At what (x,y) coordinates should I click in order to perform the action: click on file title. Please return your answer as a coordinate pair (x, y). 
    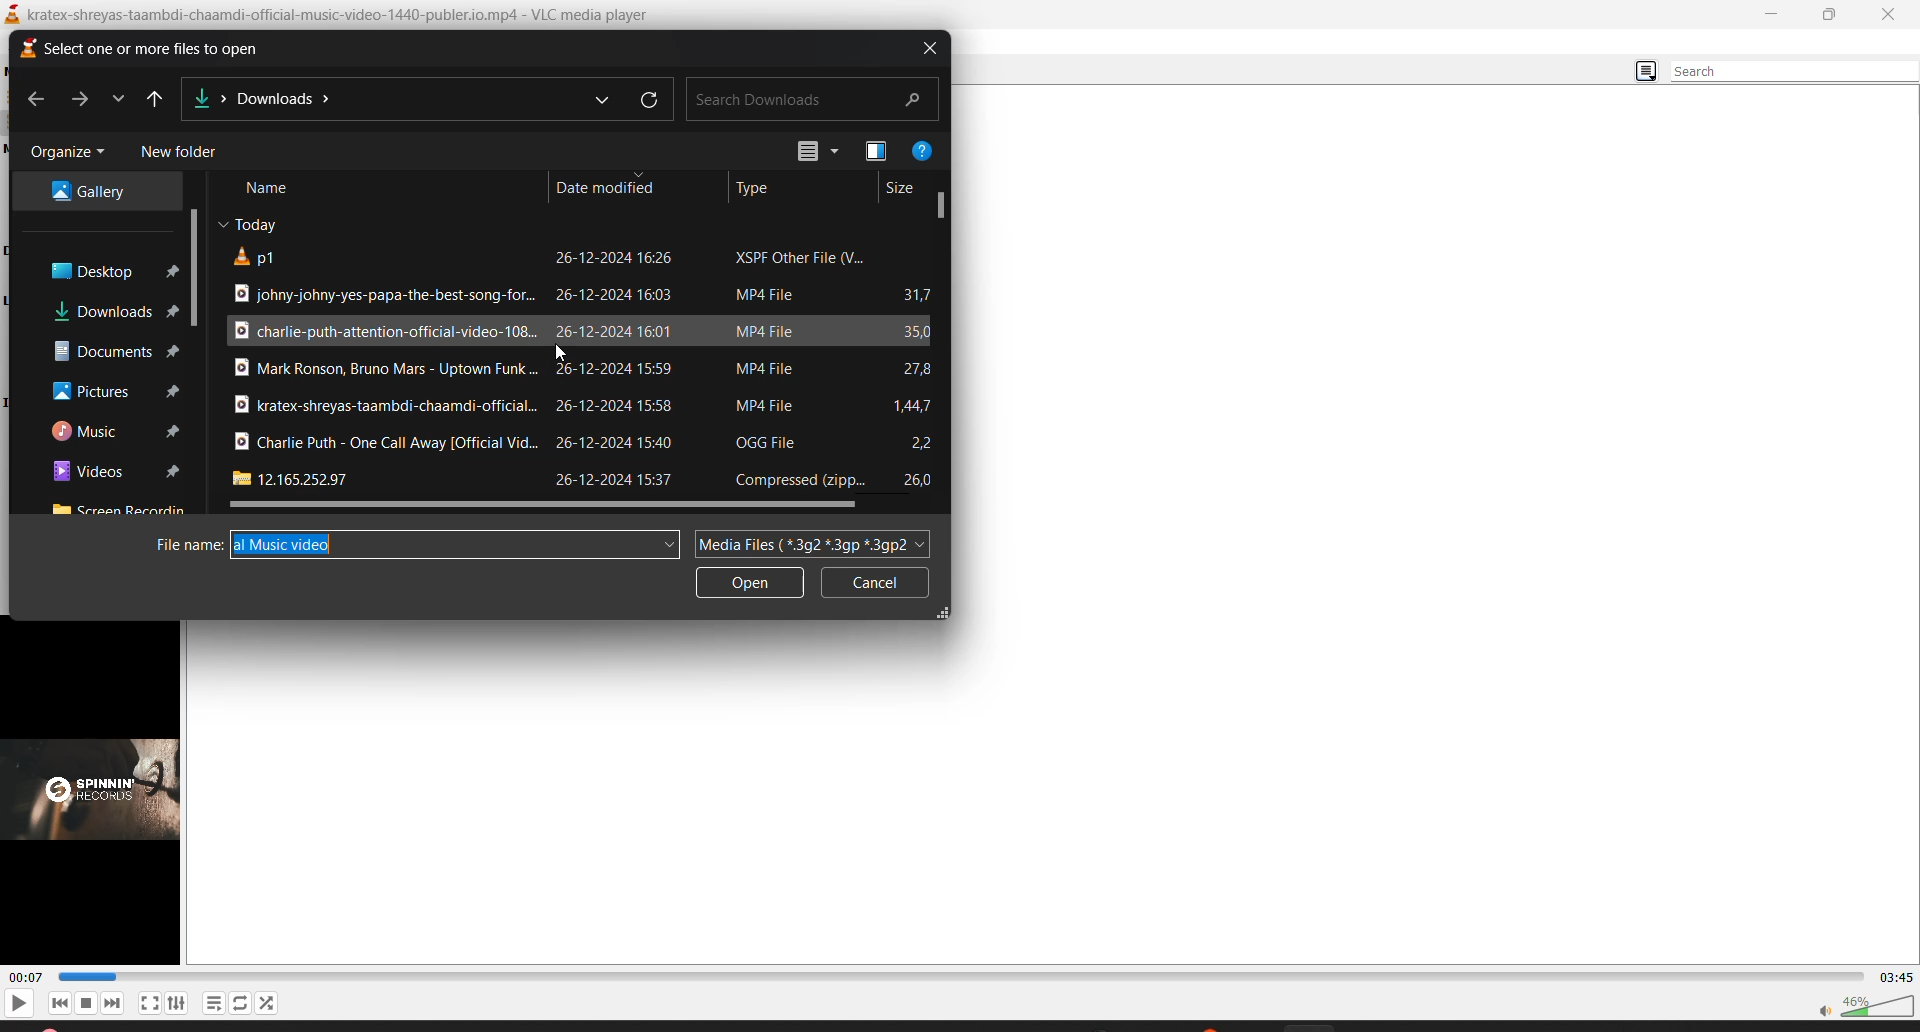
    Looking at the image, I should click on (347, 260).